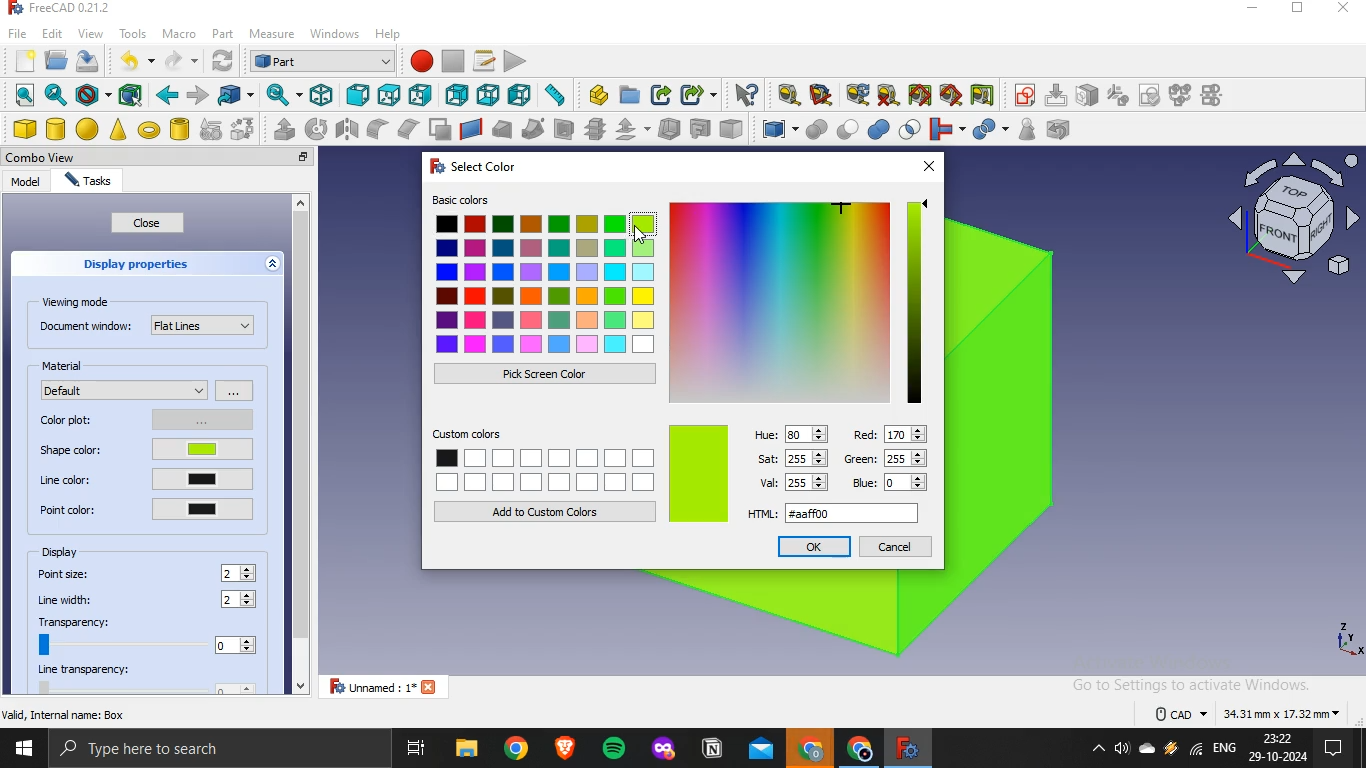 Image resolution: width=1366 pixels, height=768 pixels. Describe the element at coordinates (983, 94) in the screenshot. I see `toggle delta` at that location.